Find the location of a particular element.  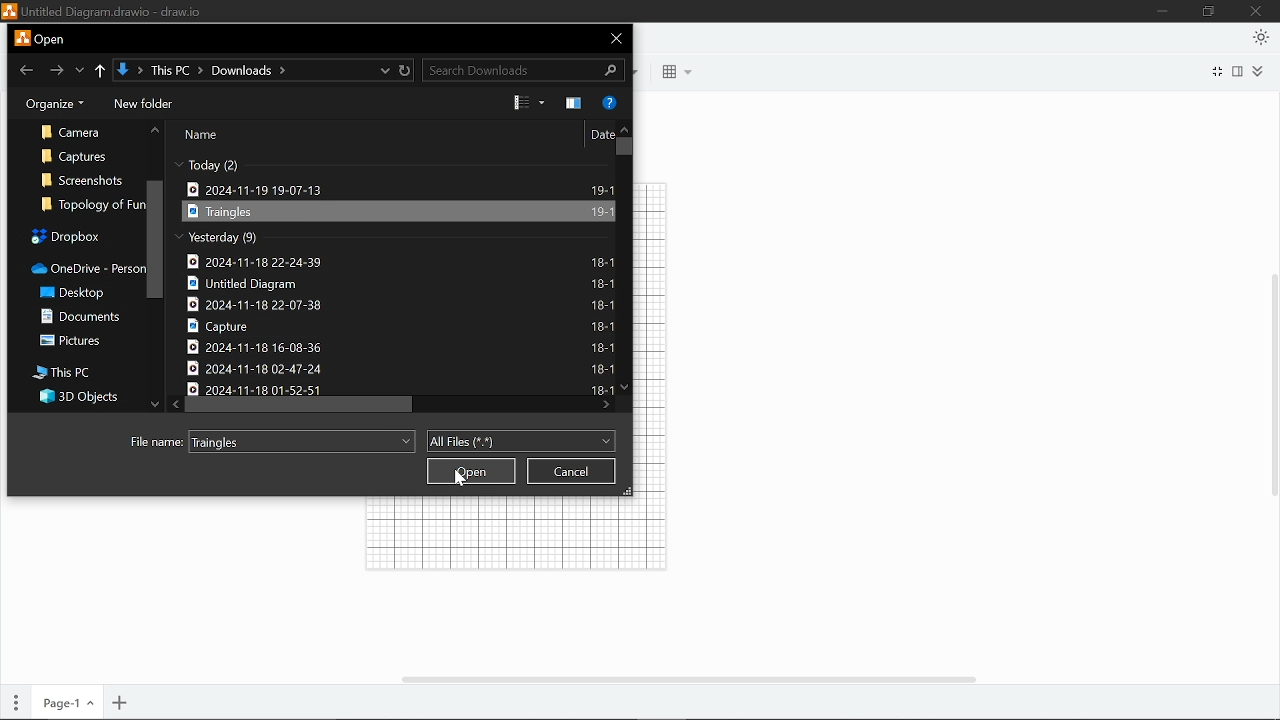

Open is located at coordinates (471, 471).